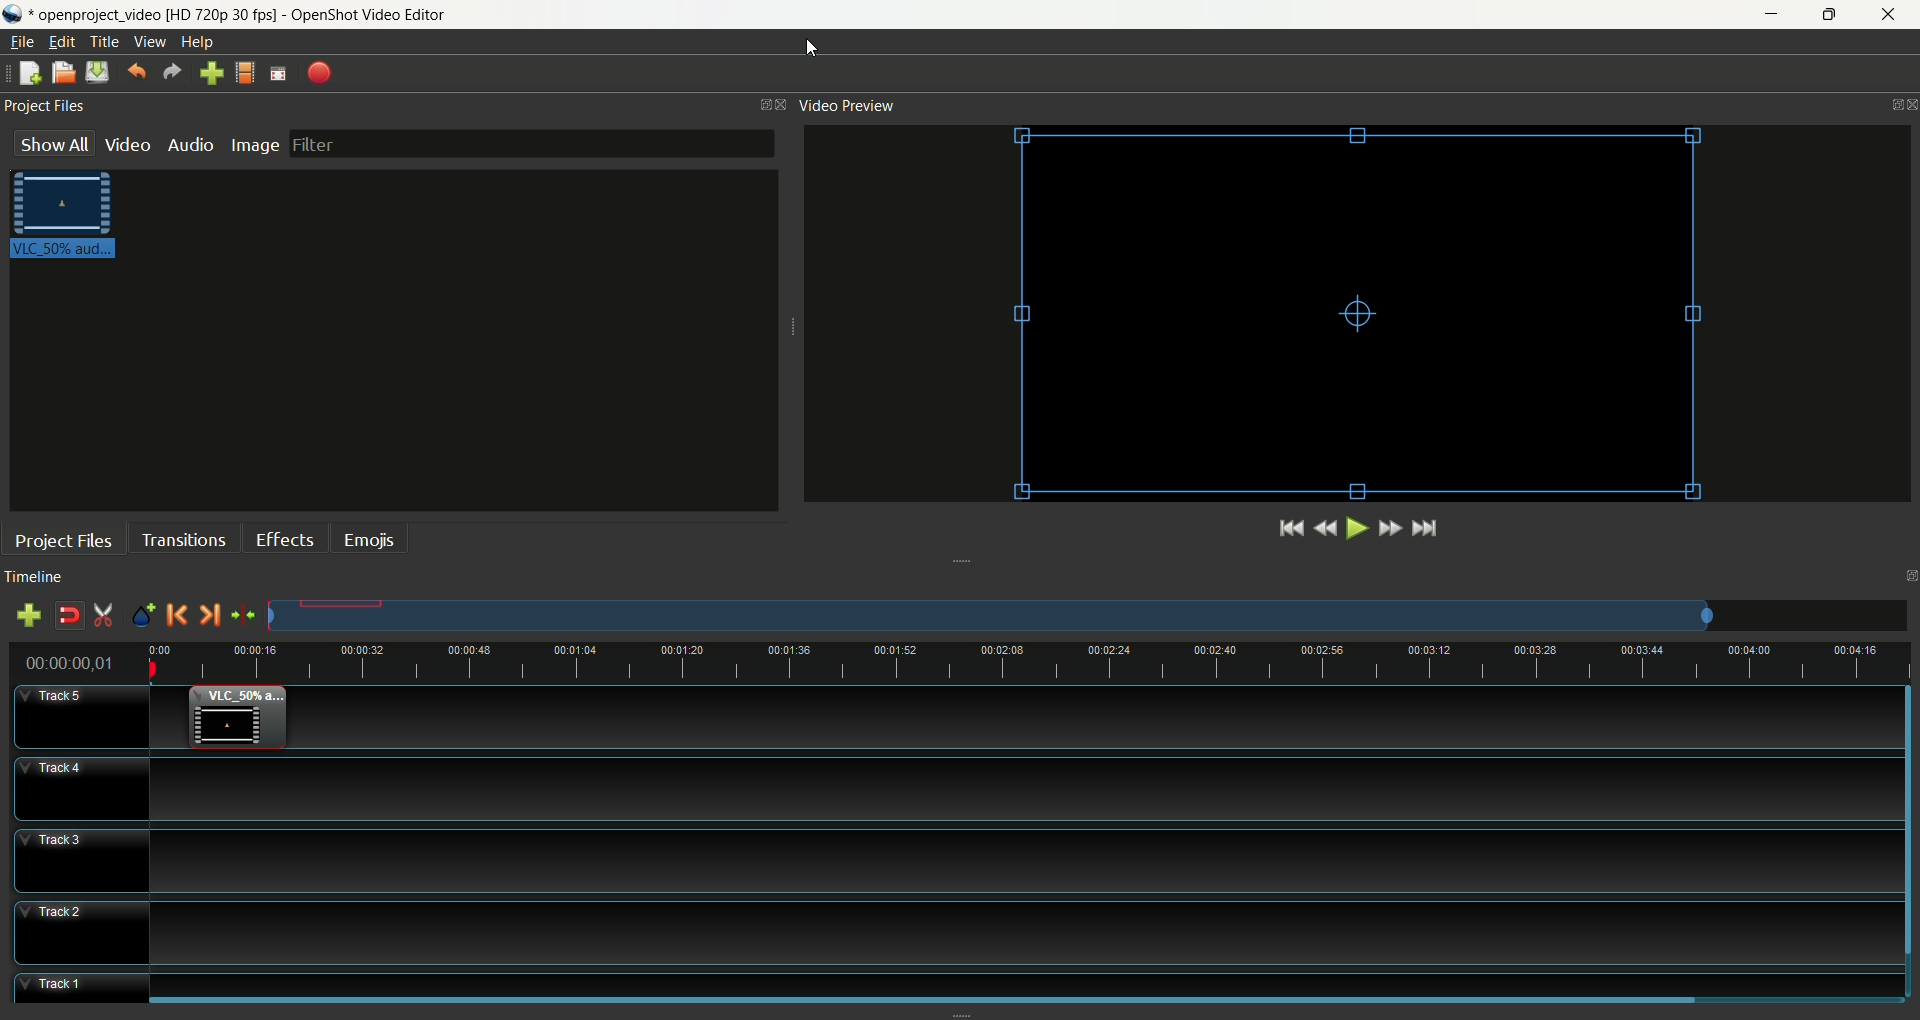 The width and height of the screenshot is (1920, 1020). Describe the element at coordinates (28, 73) in the screenshot. I see `new project` at that location.